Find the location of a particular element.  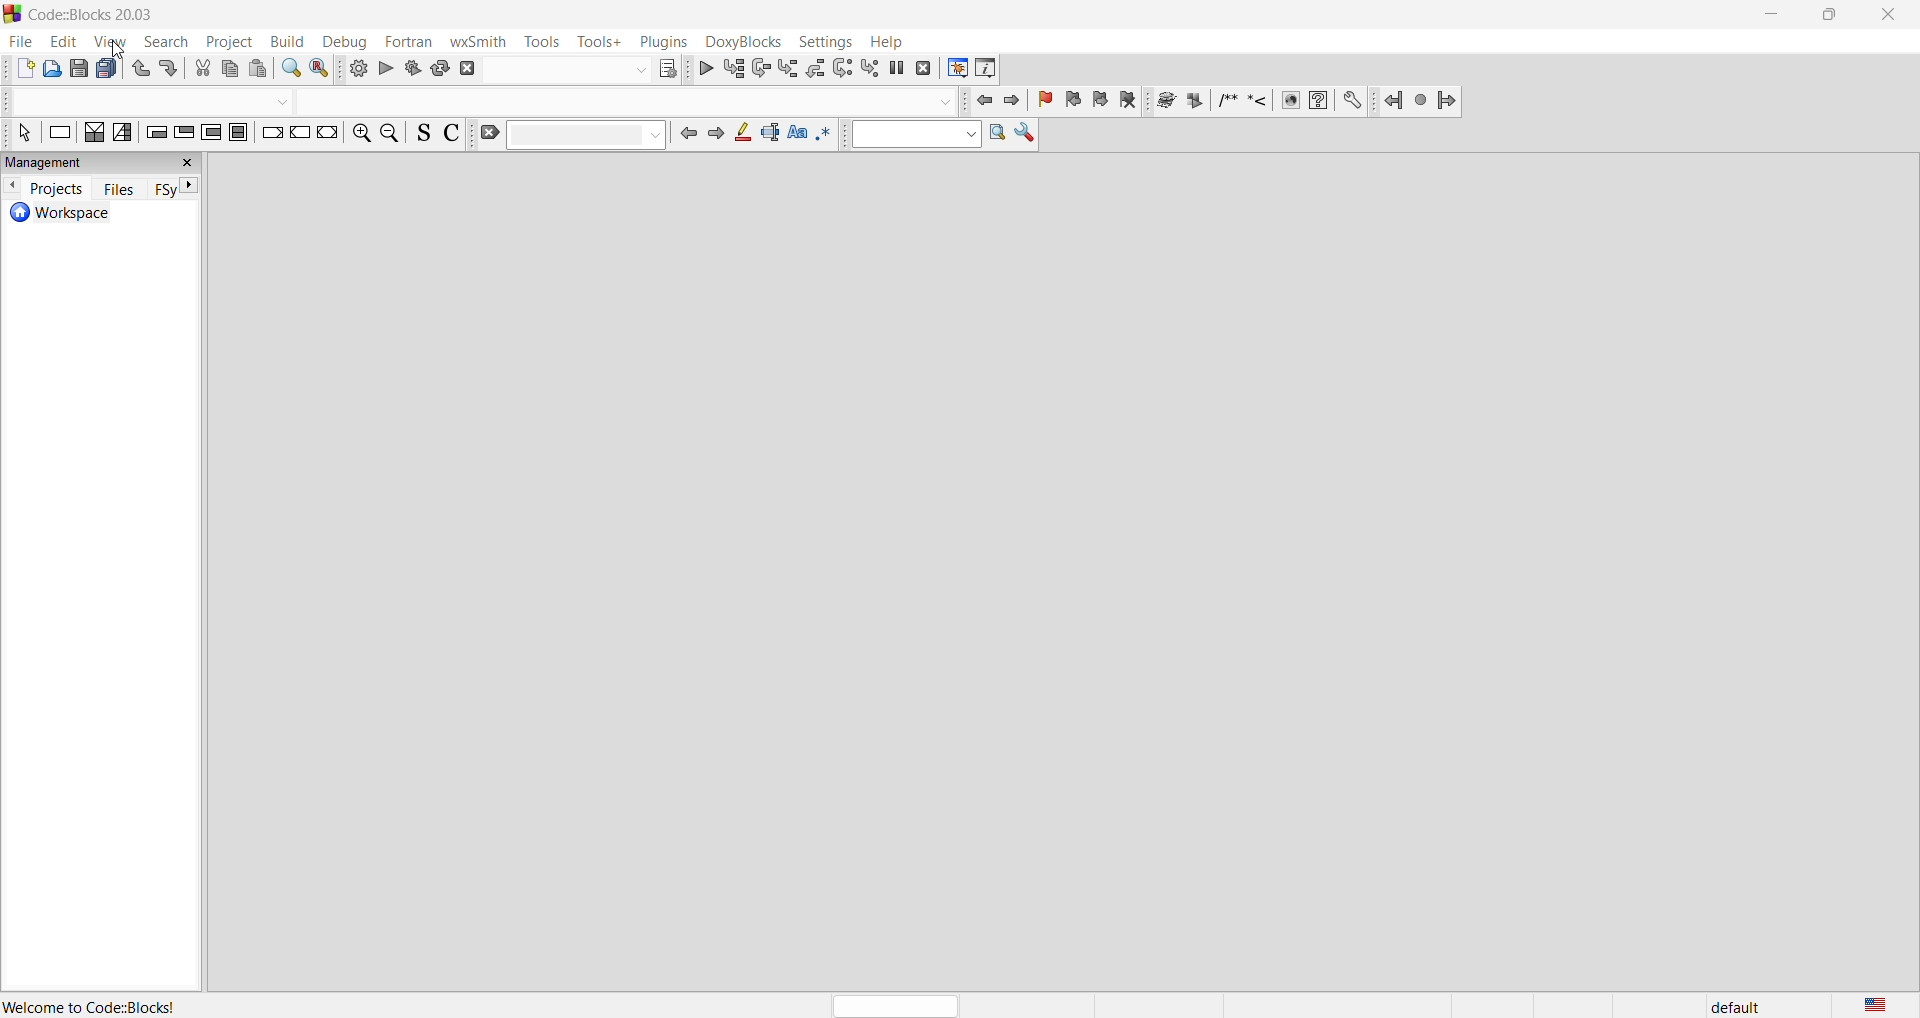

Run search is located at coordinates (998, 135).